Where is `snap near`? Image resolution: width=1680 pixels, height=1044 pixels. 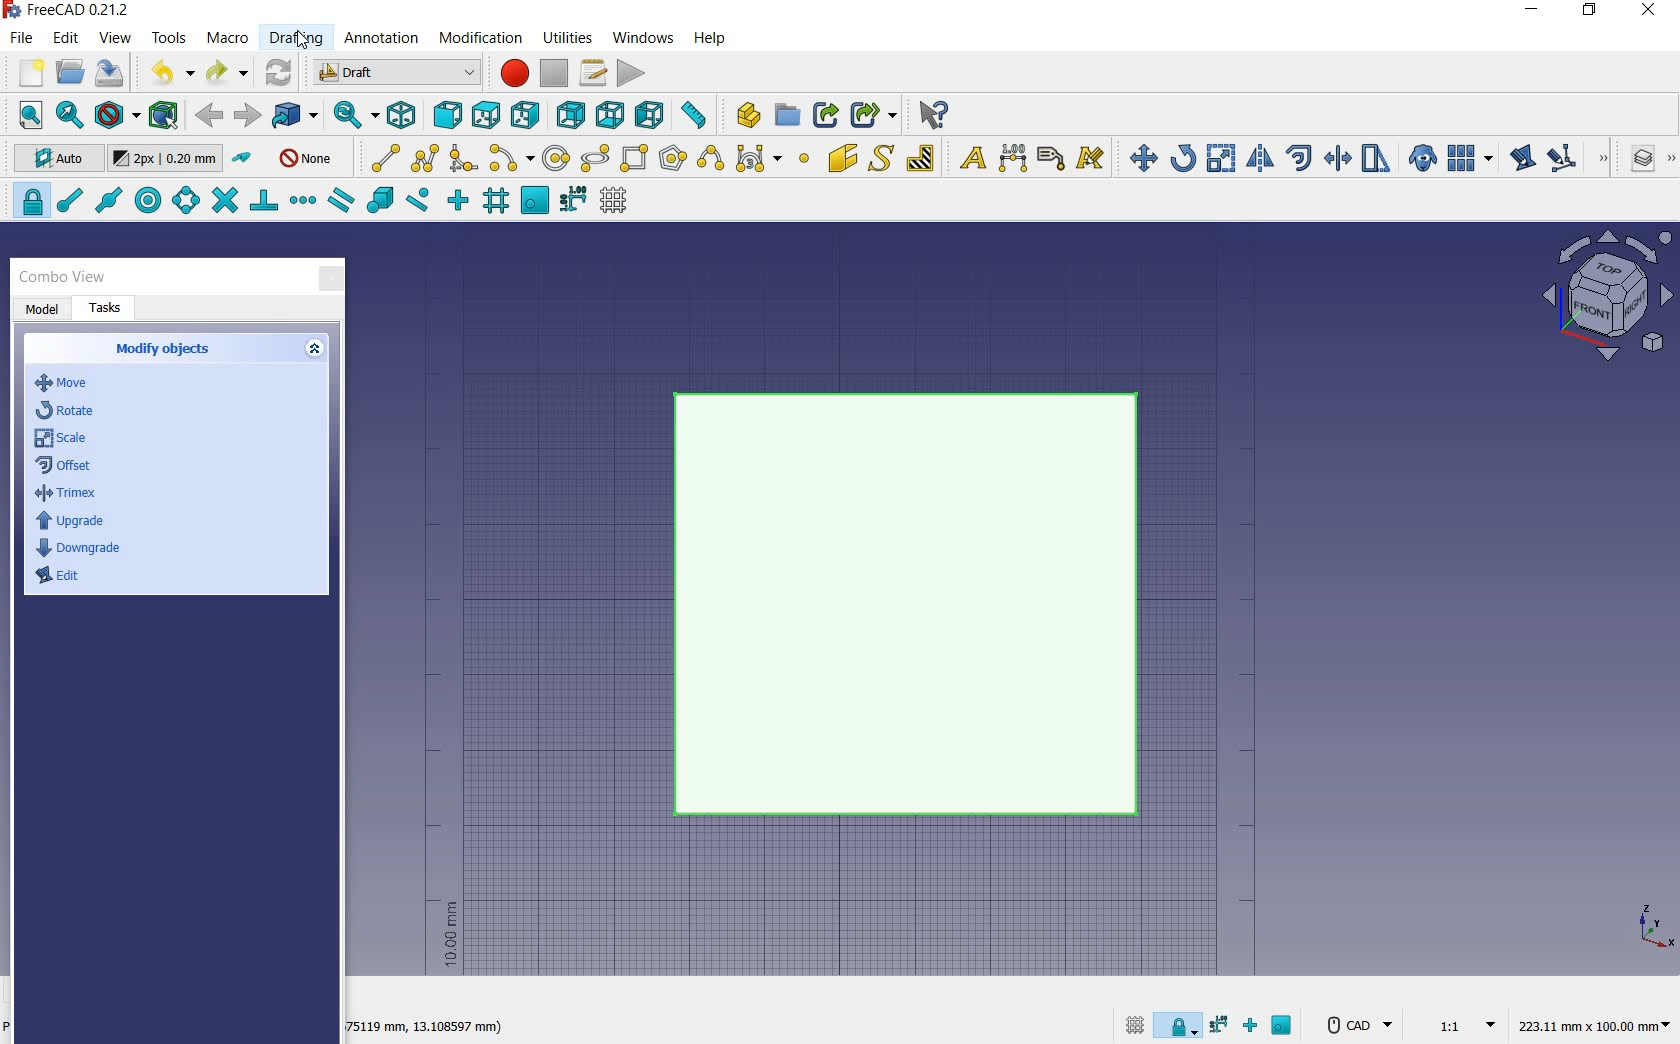
snap near is located at coordinates (415, 202).